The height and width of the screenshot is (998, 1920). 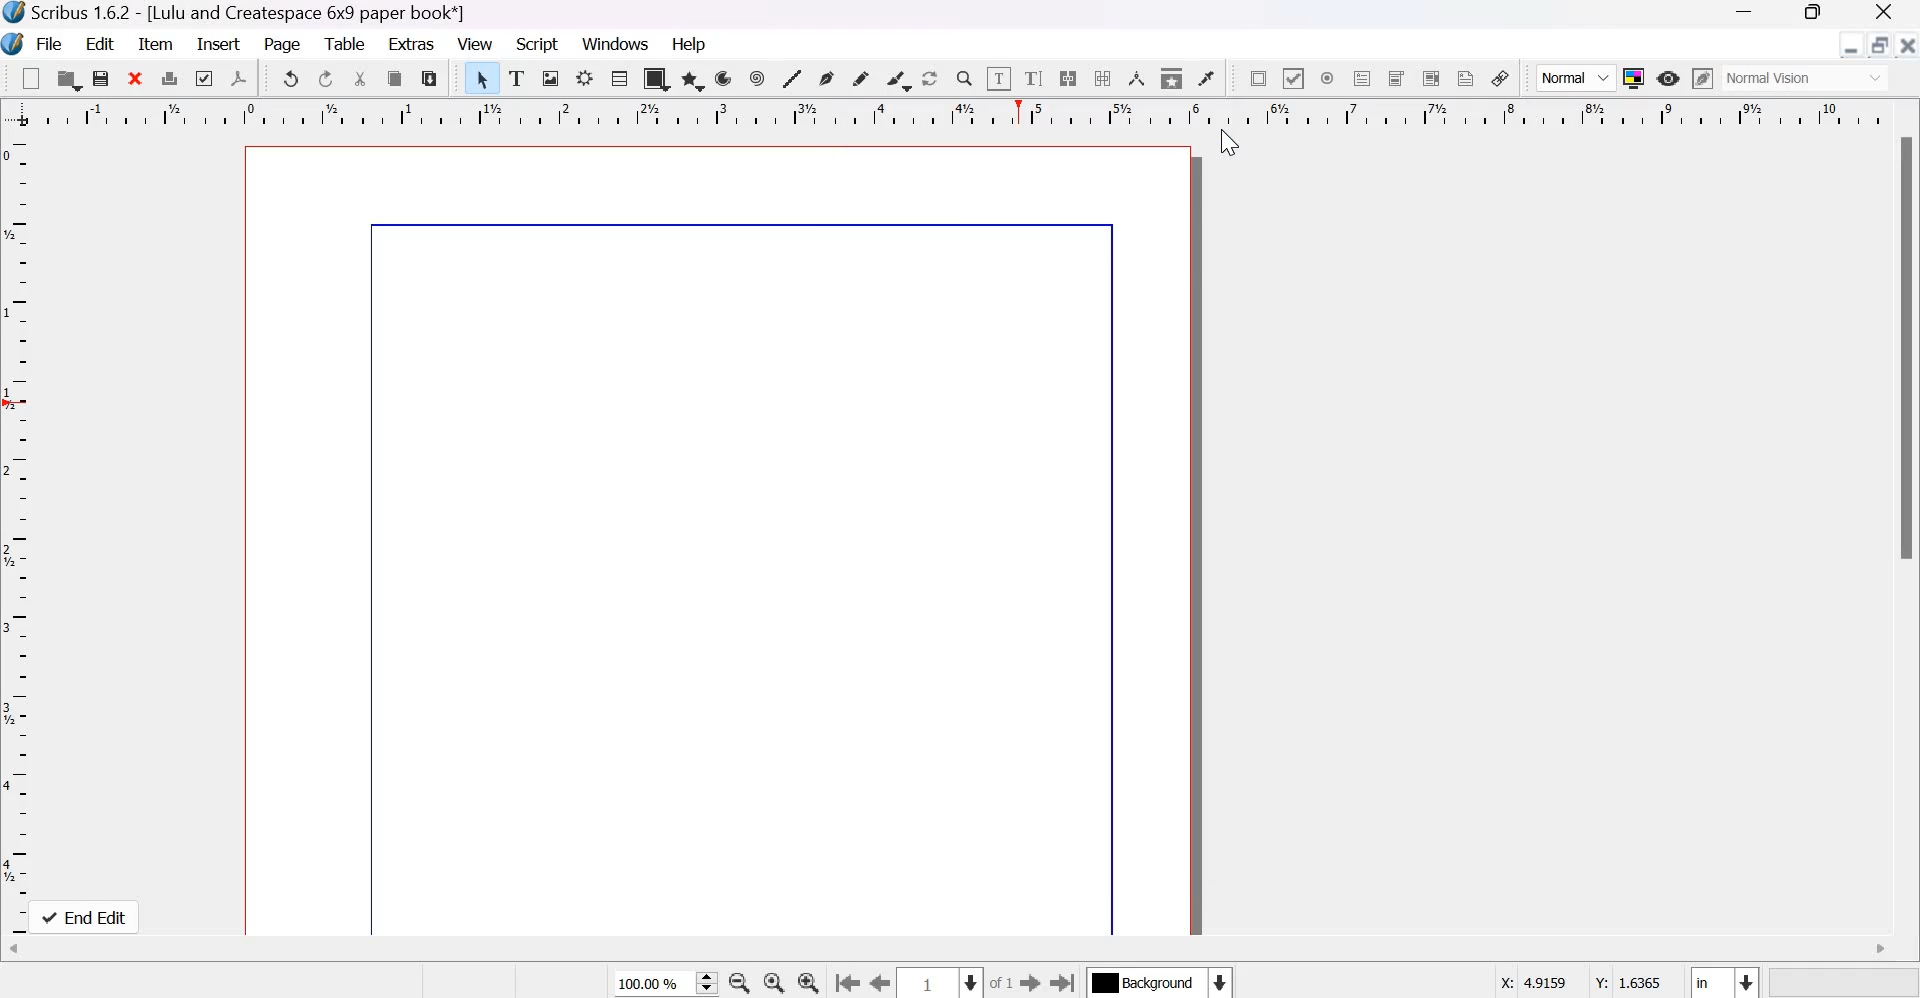 What do you see at coordinates (291, 77) in the screenshot?
I see `undo` at bounding box center [291, 77].